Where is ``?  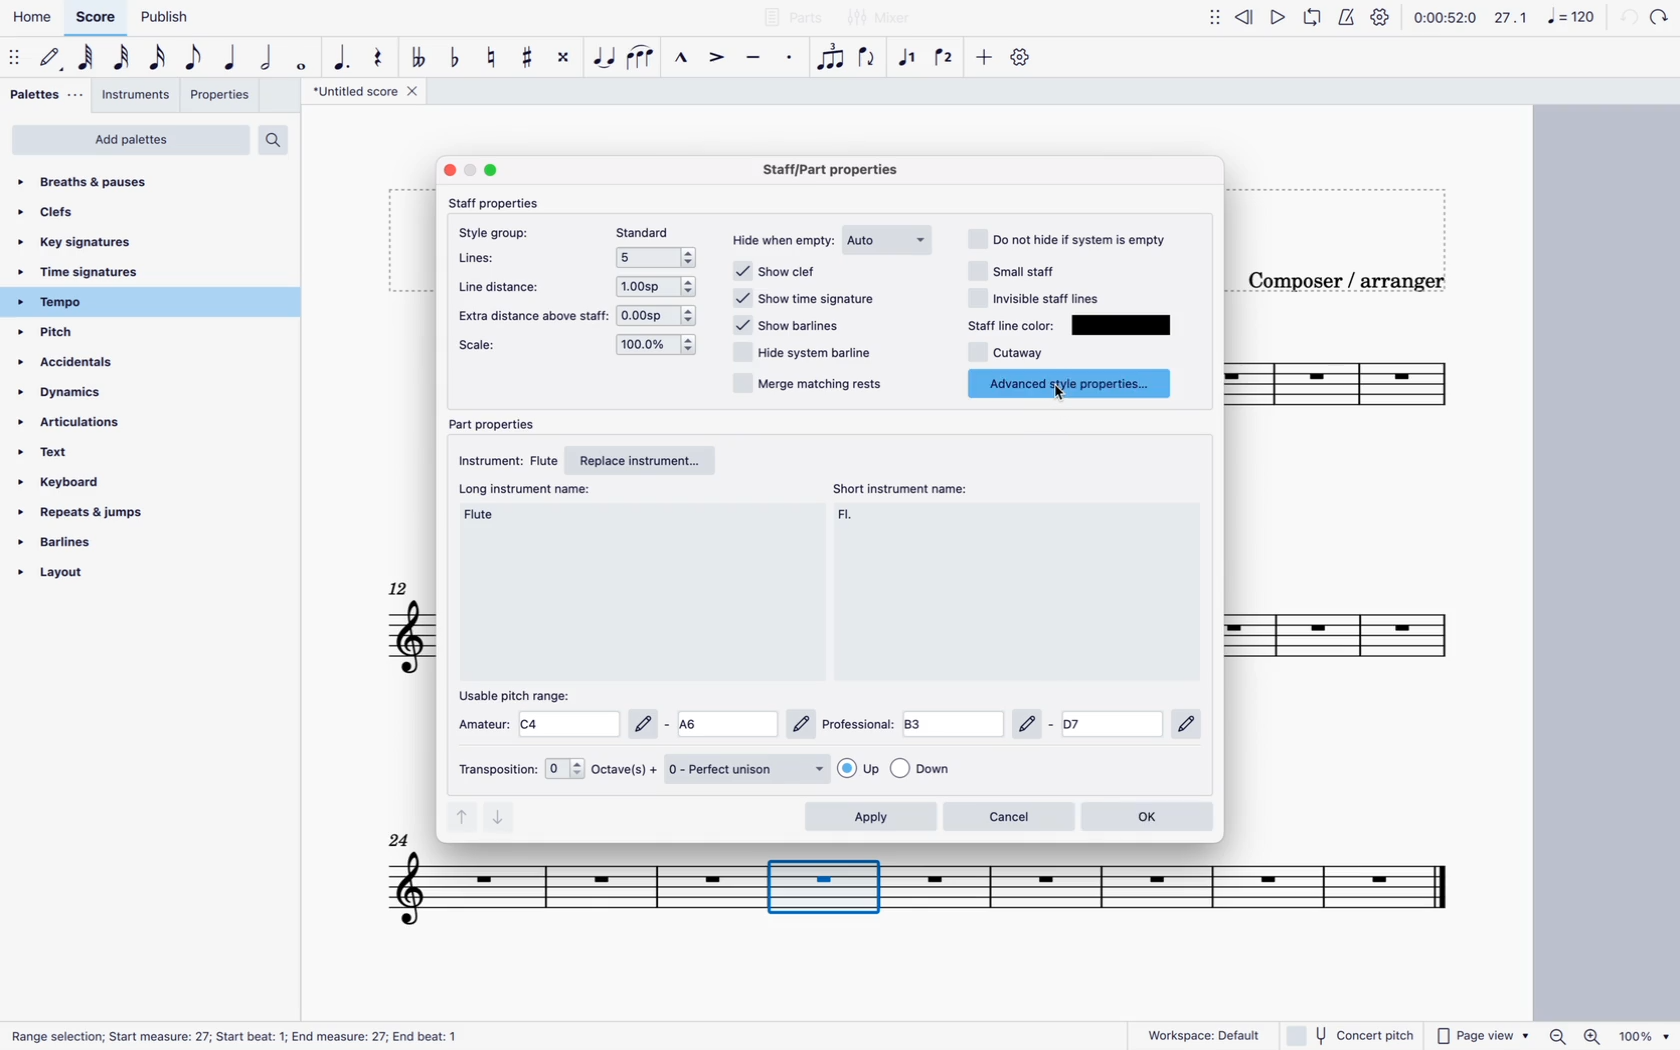
 is located at coordinates (1663, 18).